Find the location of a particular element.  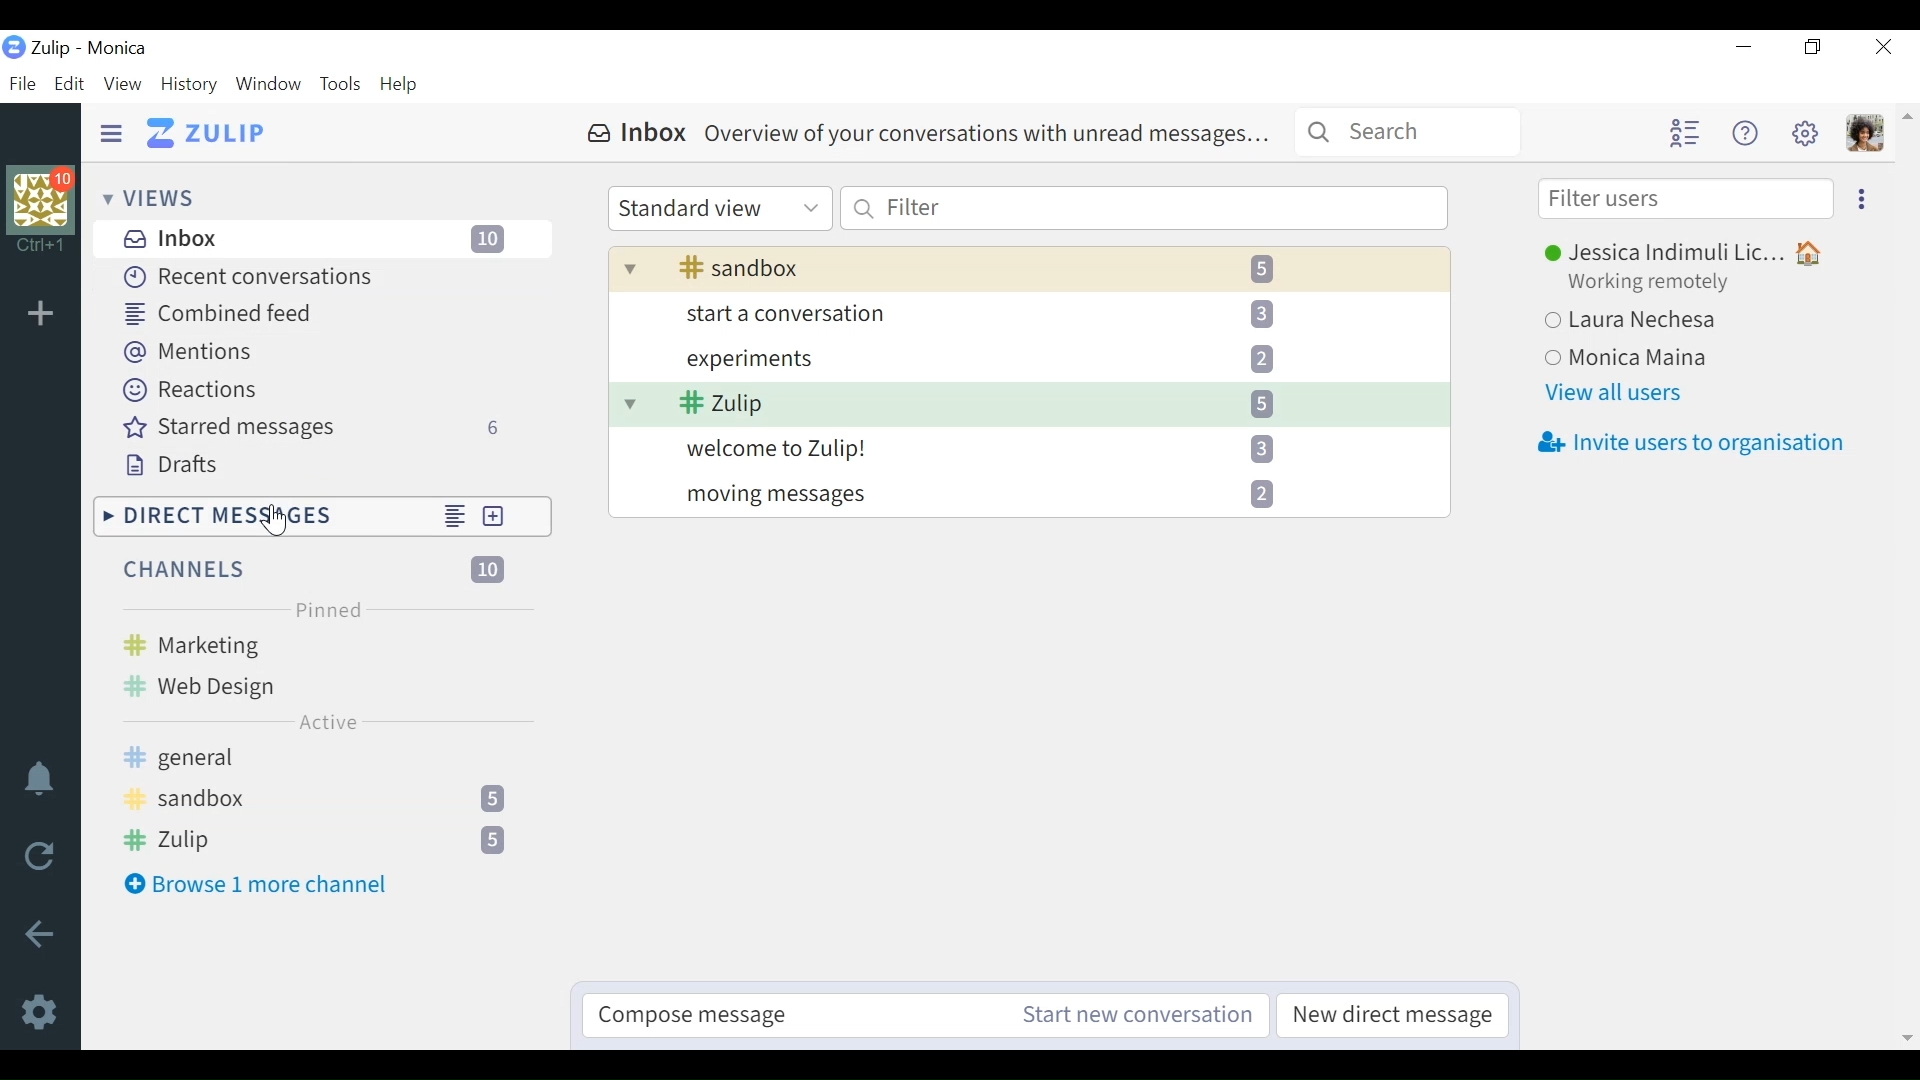

Channels is located at coordinates (314, 569).